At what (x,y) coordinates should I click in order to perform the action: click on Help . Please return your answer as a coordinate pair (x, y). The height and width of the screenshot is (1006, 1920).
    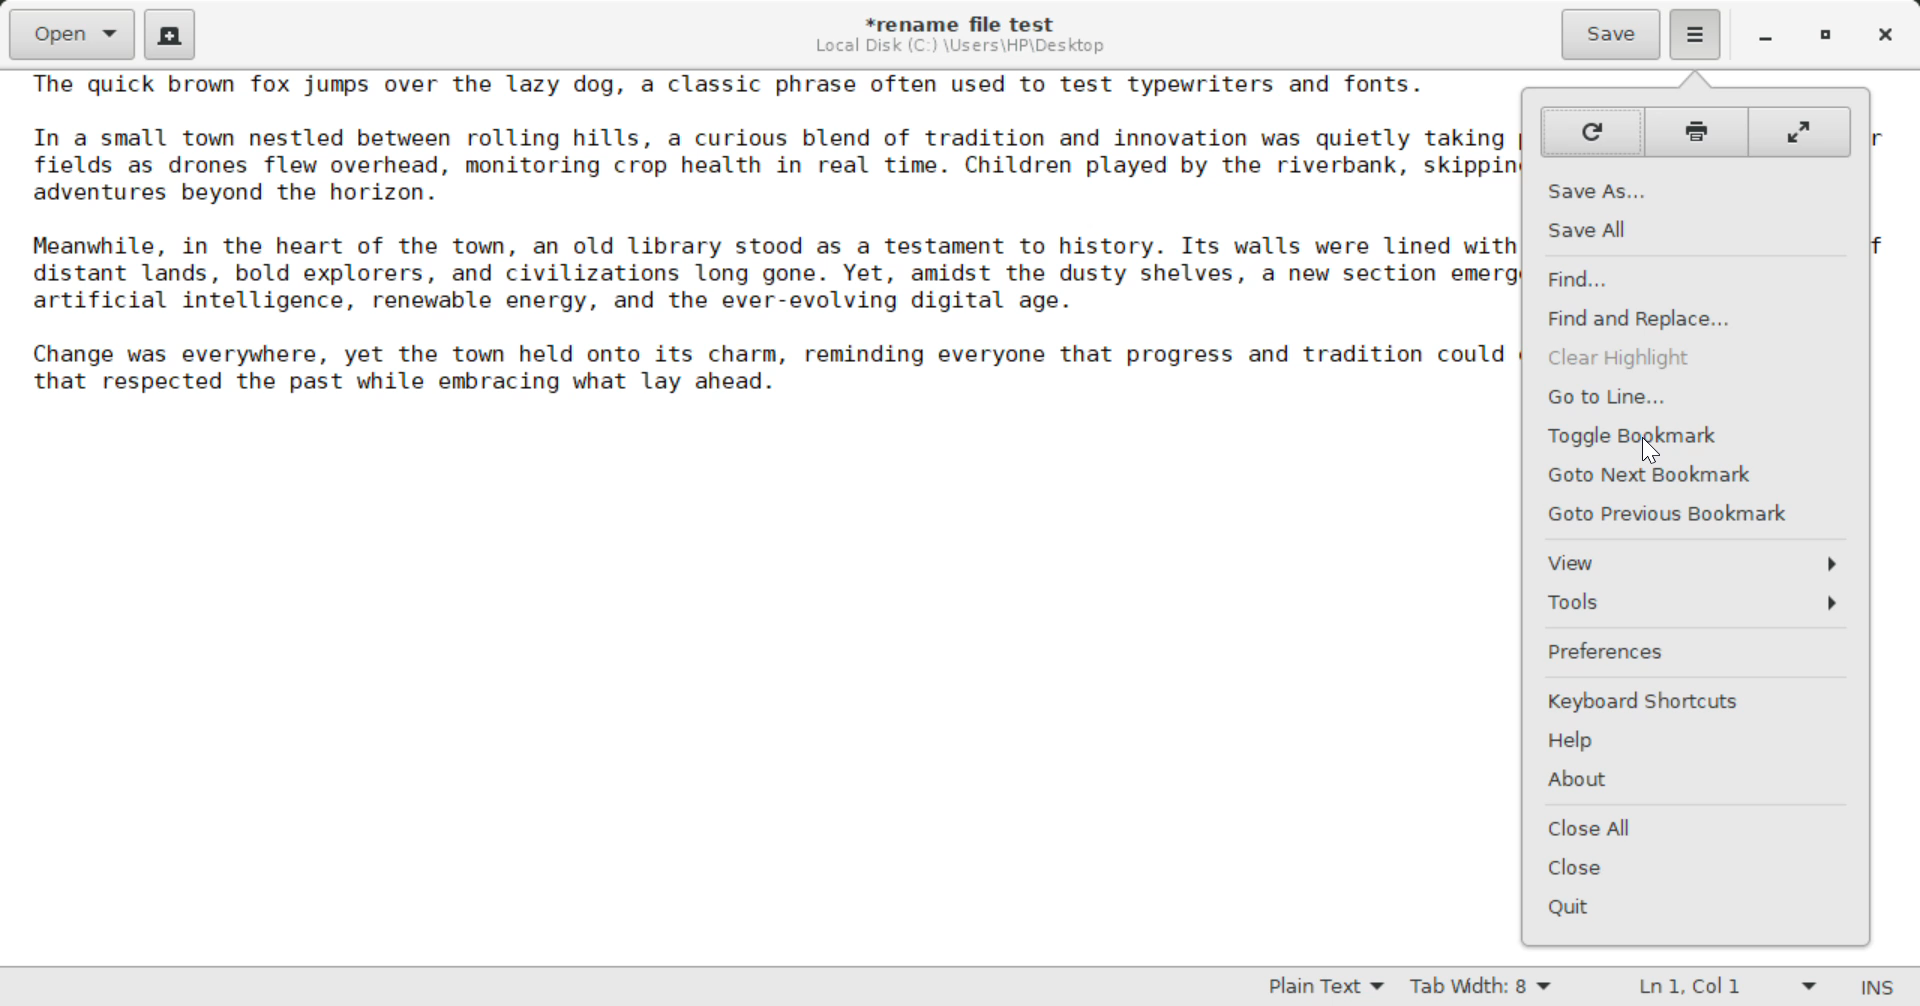
    Looking at the image, I should click on (1691, 739).